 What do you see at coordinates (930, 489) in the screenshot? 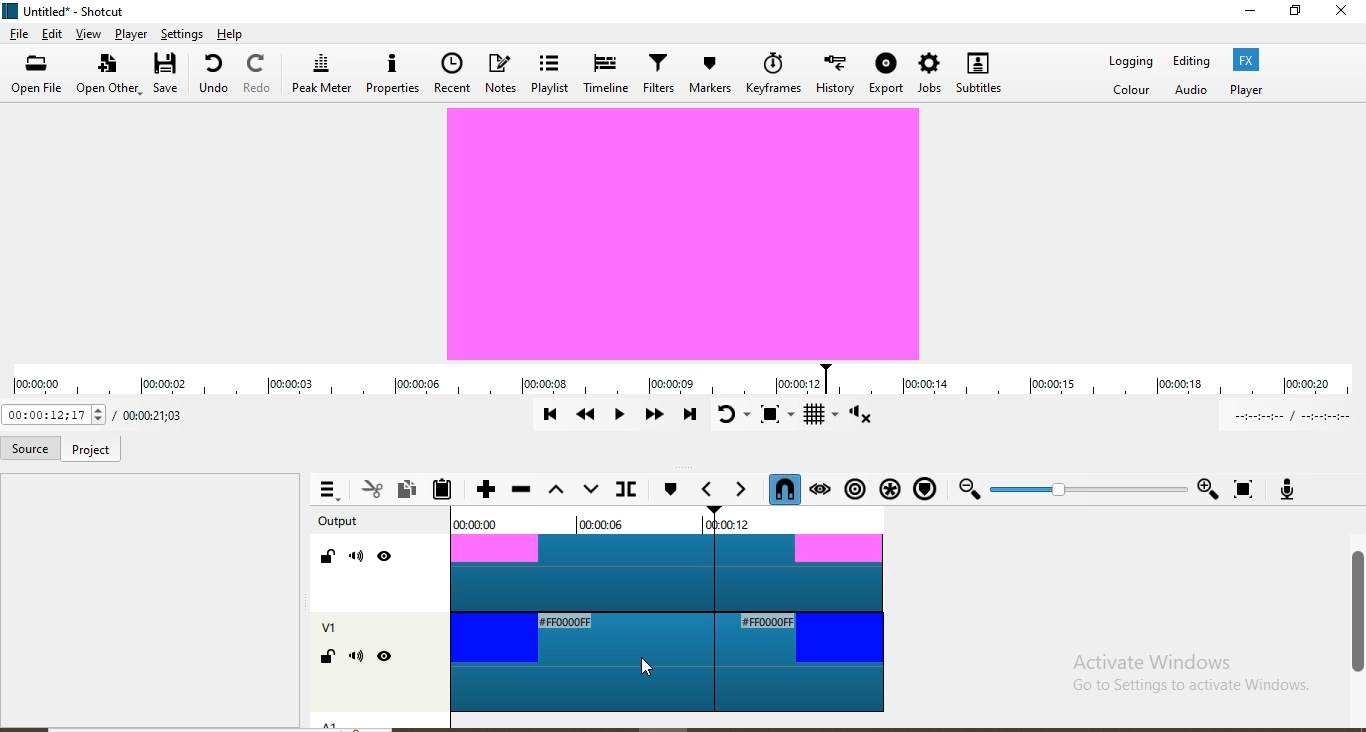
I see `Ripple markers` at bounding box center [930, 489].